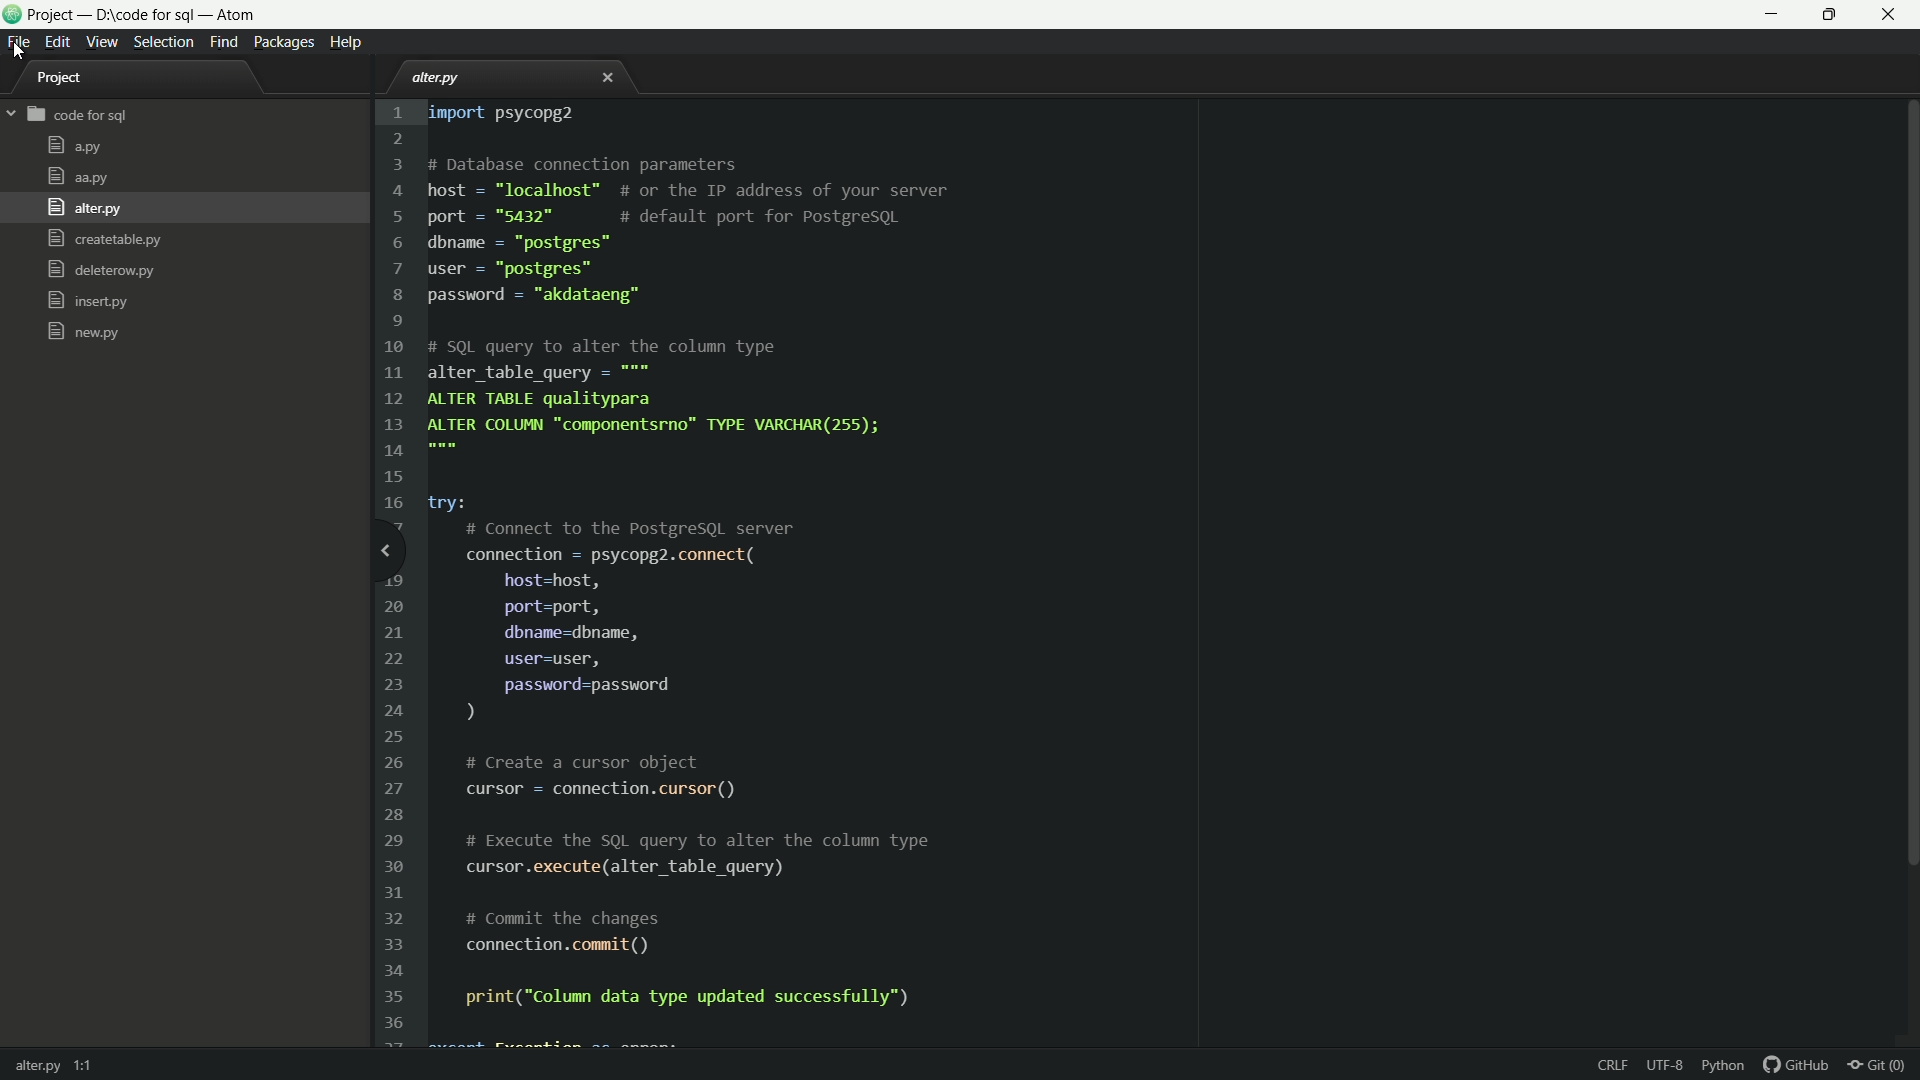 The image size is (1920, 1080). What do you see at coordinates (1725, 1066) in the screenshot?
I see `python` at bounding box center [1725, 1066].